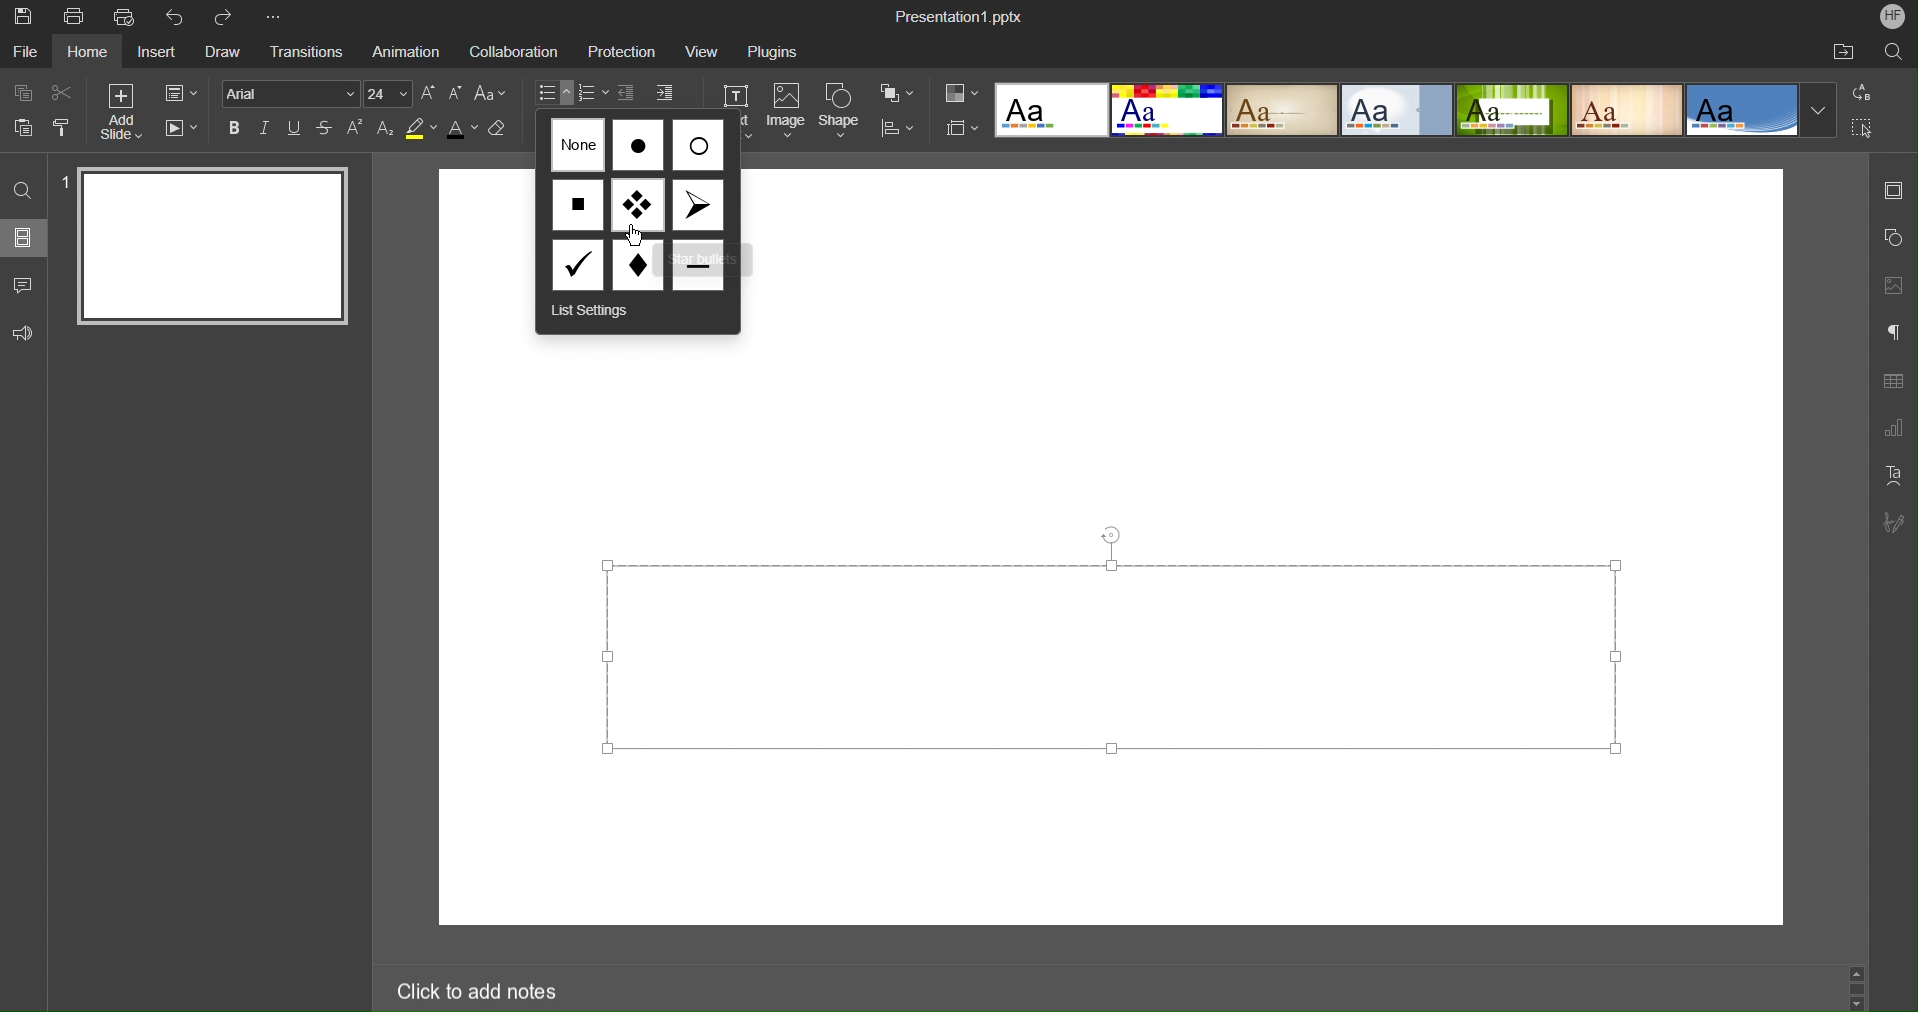 The image size is (1918, 1012). Describe the element at coordinates (25, 240) in the screenshot. I see `Slides` at that location.